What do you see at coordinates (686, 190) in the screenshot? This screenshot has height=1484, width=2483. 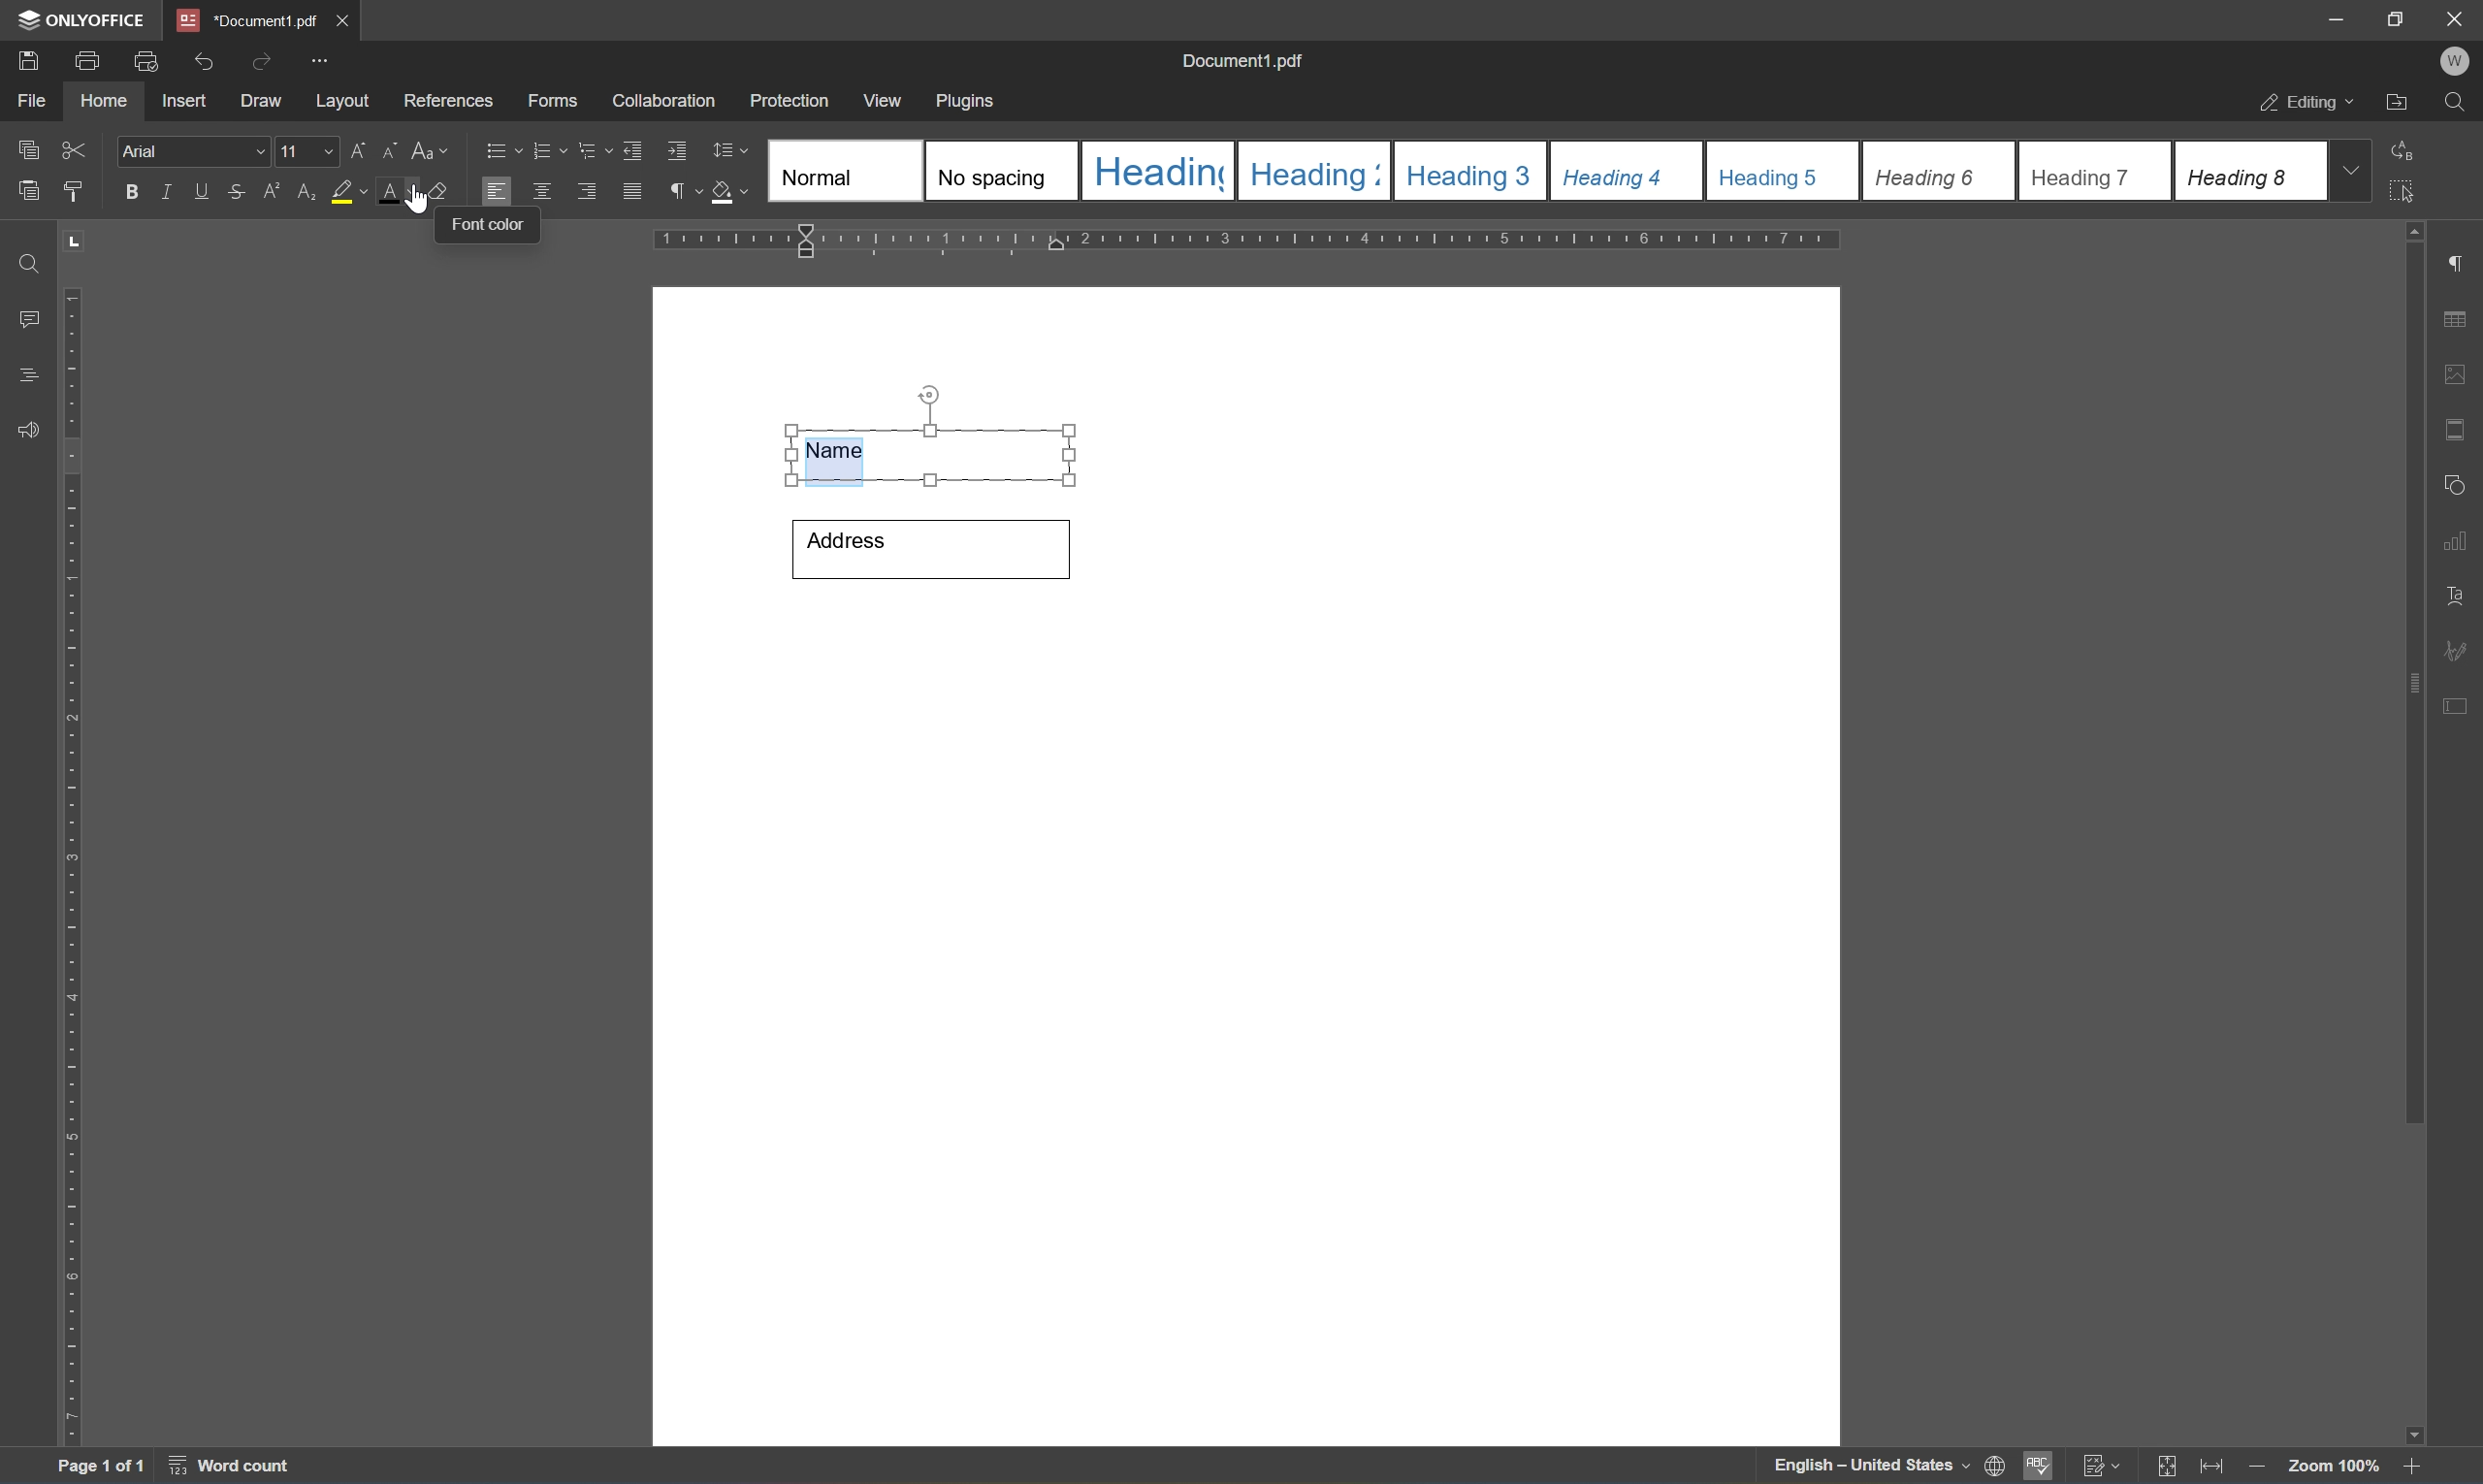 I see `nonprinting characters` at bounding box center [686, 190].